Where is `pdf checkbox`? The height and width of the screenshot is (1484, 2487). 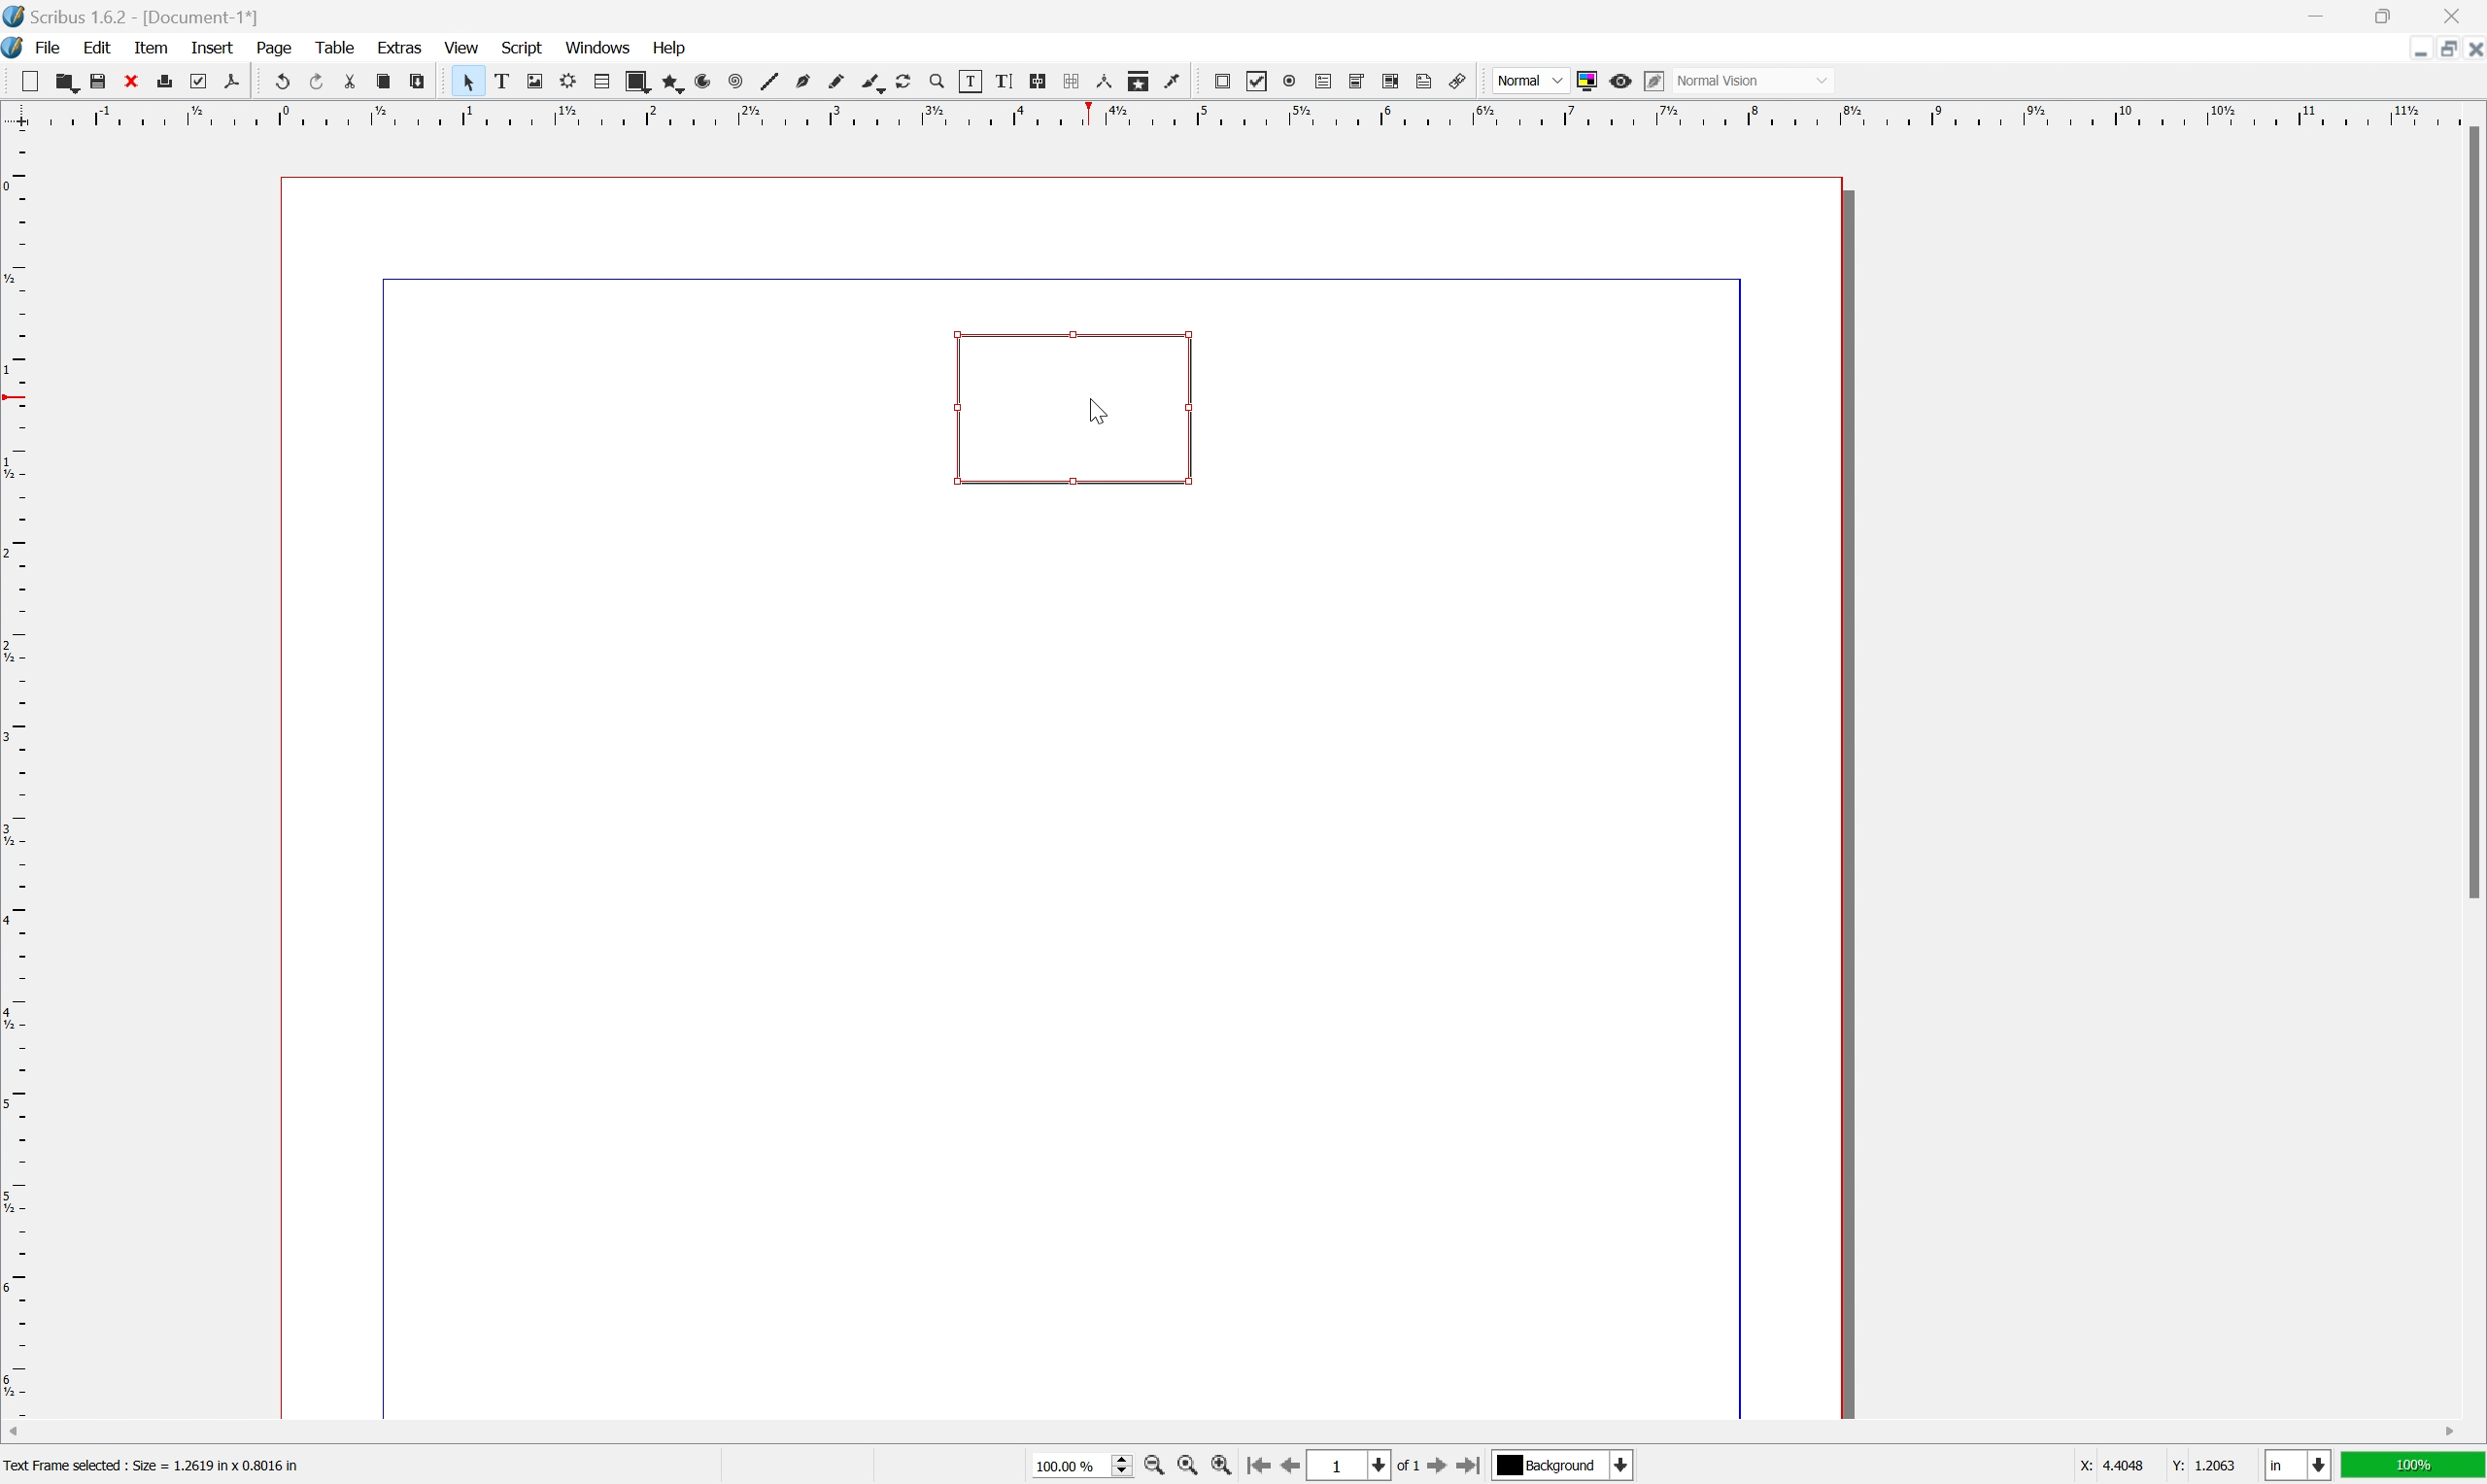
pdf checkbox is located at coordinates (1257, 81).